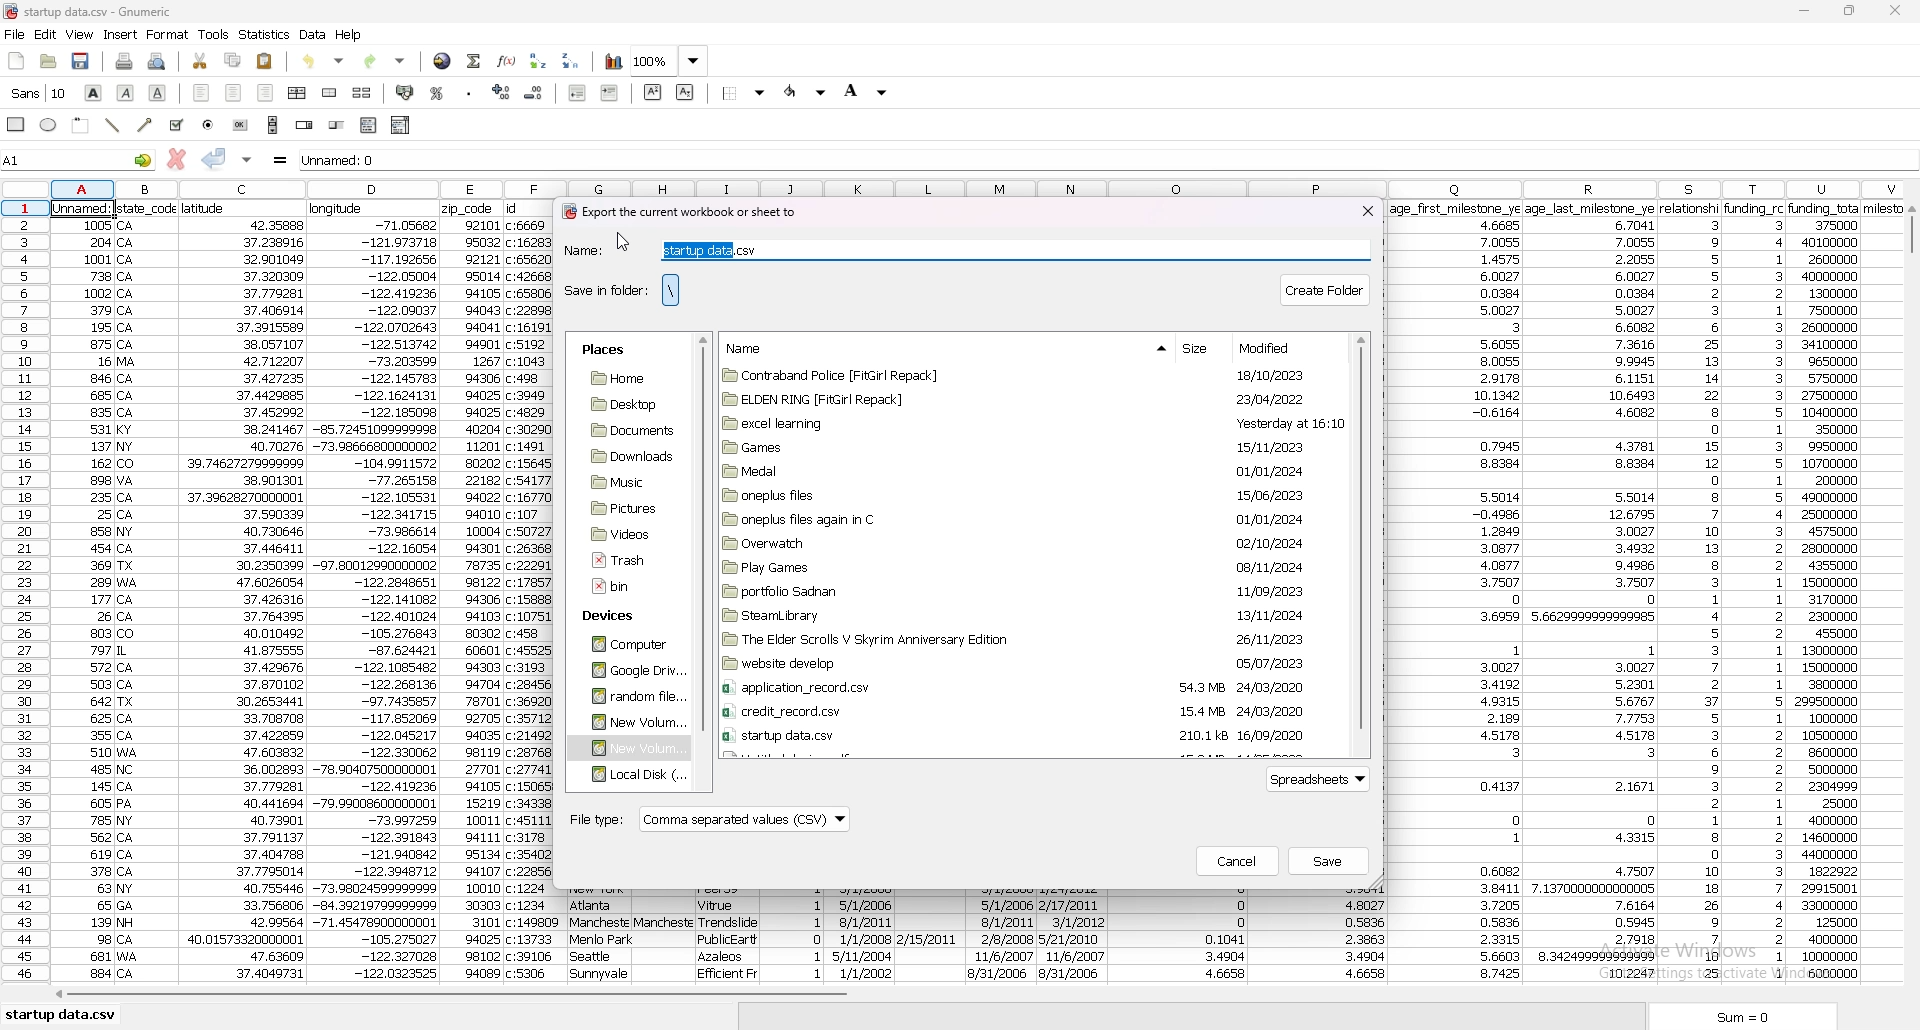  I want to click on folder, so click(1024, 664).